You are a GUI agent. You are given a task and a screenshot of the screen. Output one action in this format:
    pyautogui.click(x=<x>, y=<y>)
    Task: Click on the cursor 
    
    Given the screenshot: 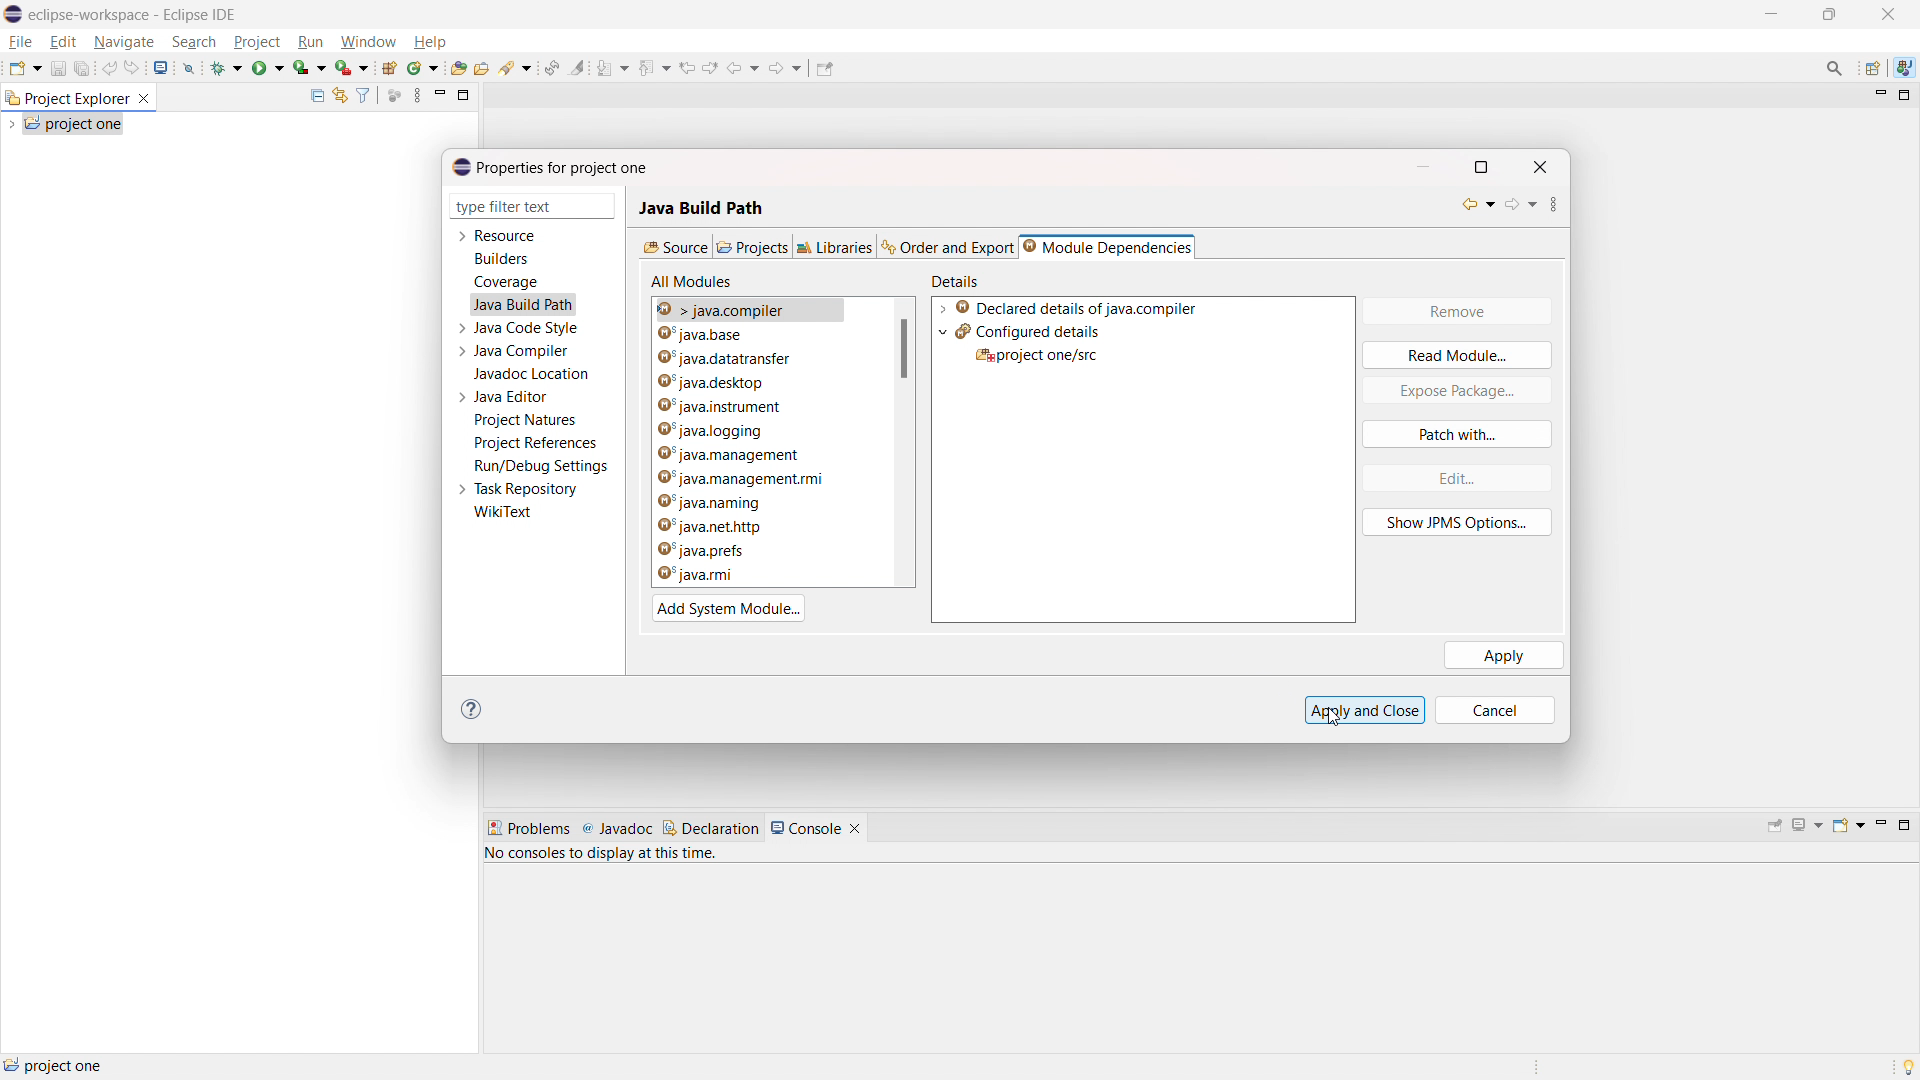 What is the action you would take?
    pyautogui.click(x=1334, y=723)
    